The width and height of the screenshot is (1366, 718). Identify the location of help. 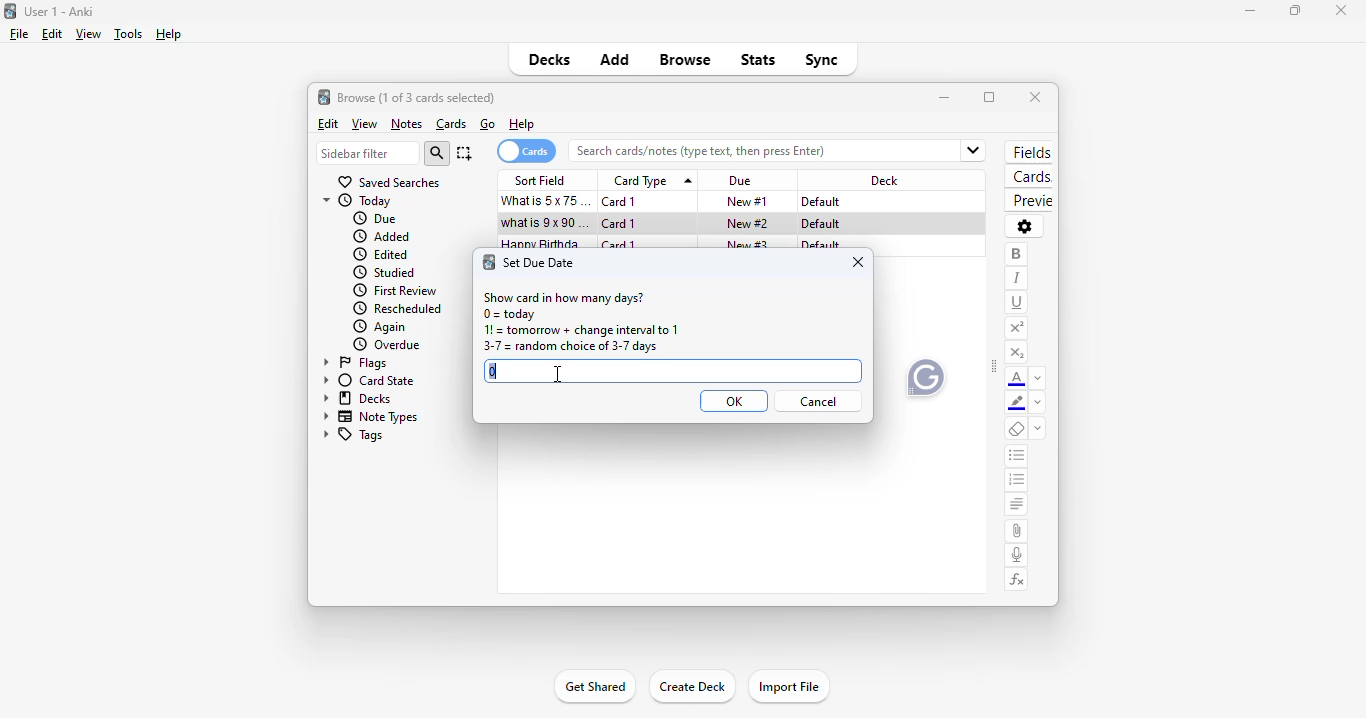
(522, 125).